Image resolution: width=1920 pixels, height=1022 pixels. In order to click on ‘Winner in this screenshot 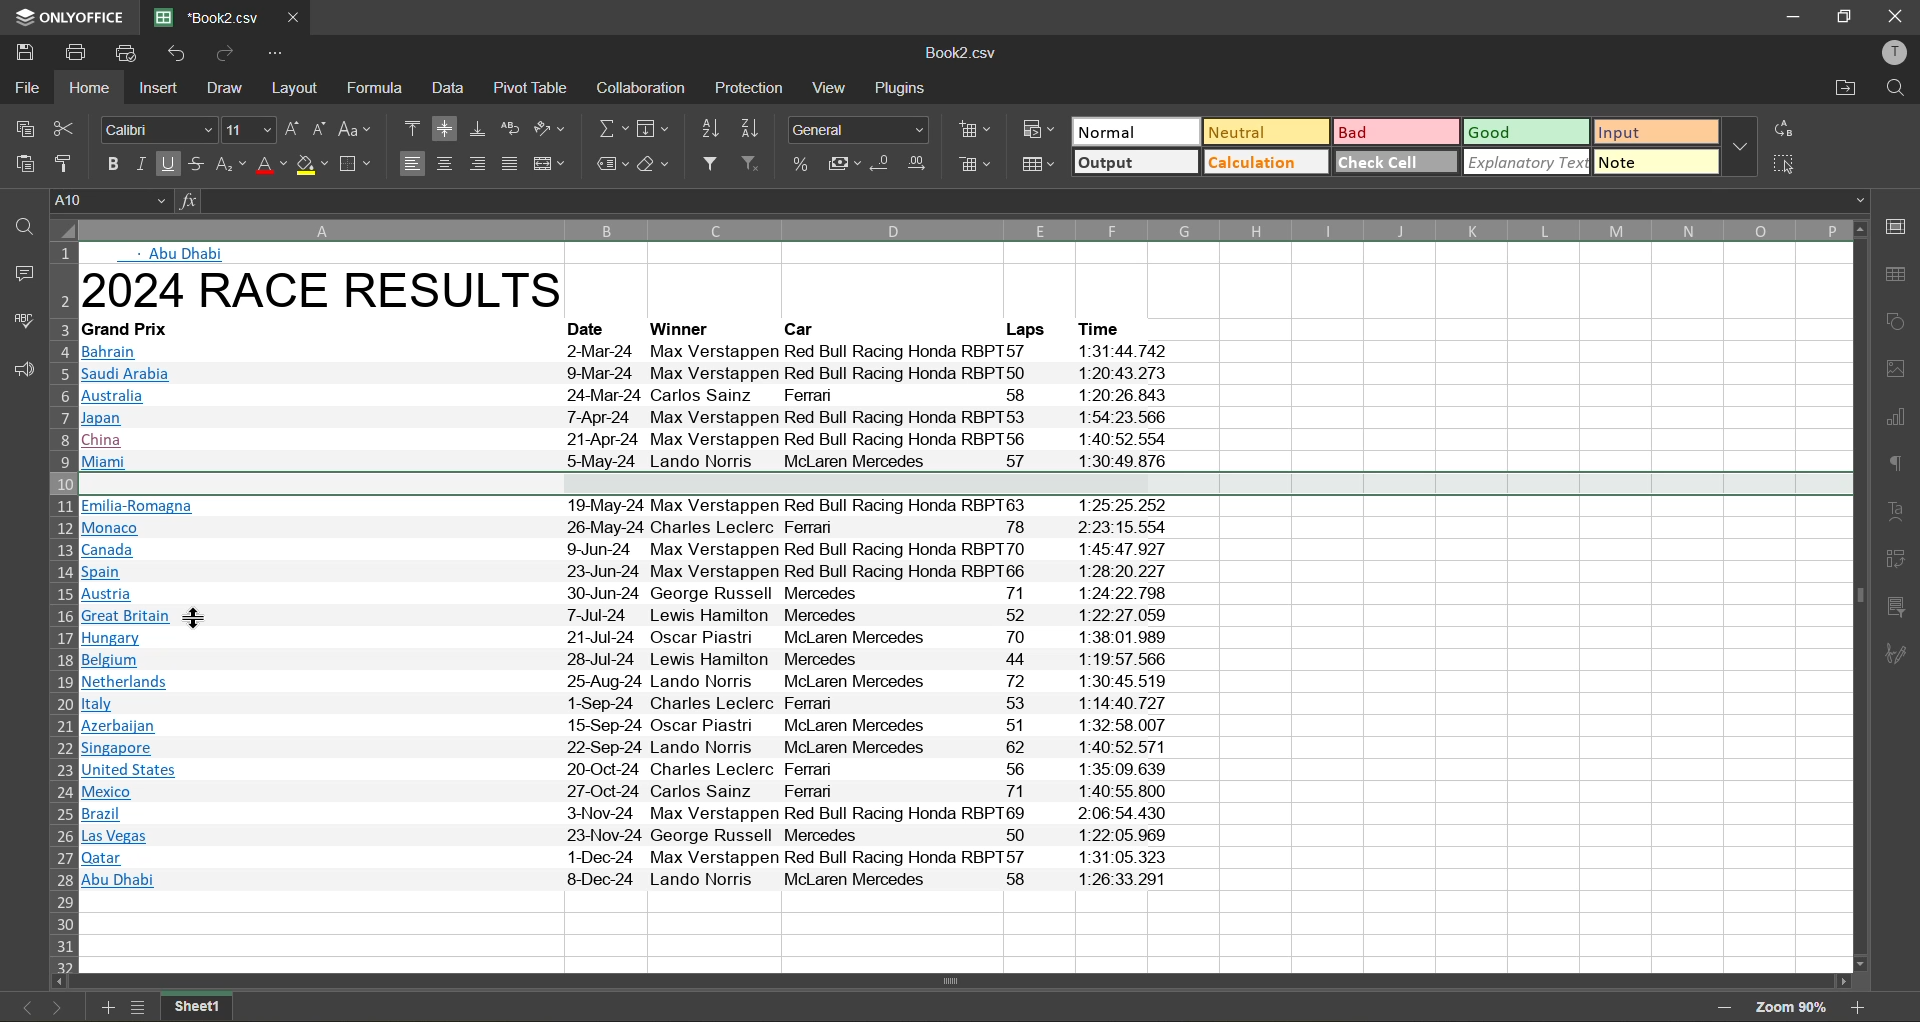, I will do `click(680, 328)`.